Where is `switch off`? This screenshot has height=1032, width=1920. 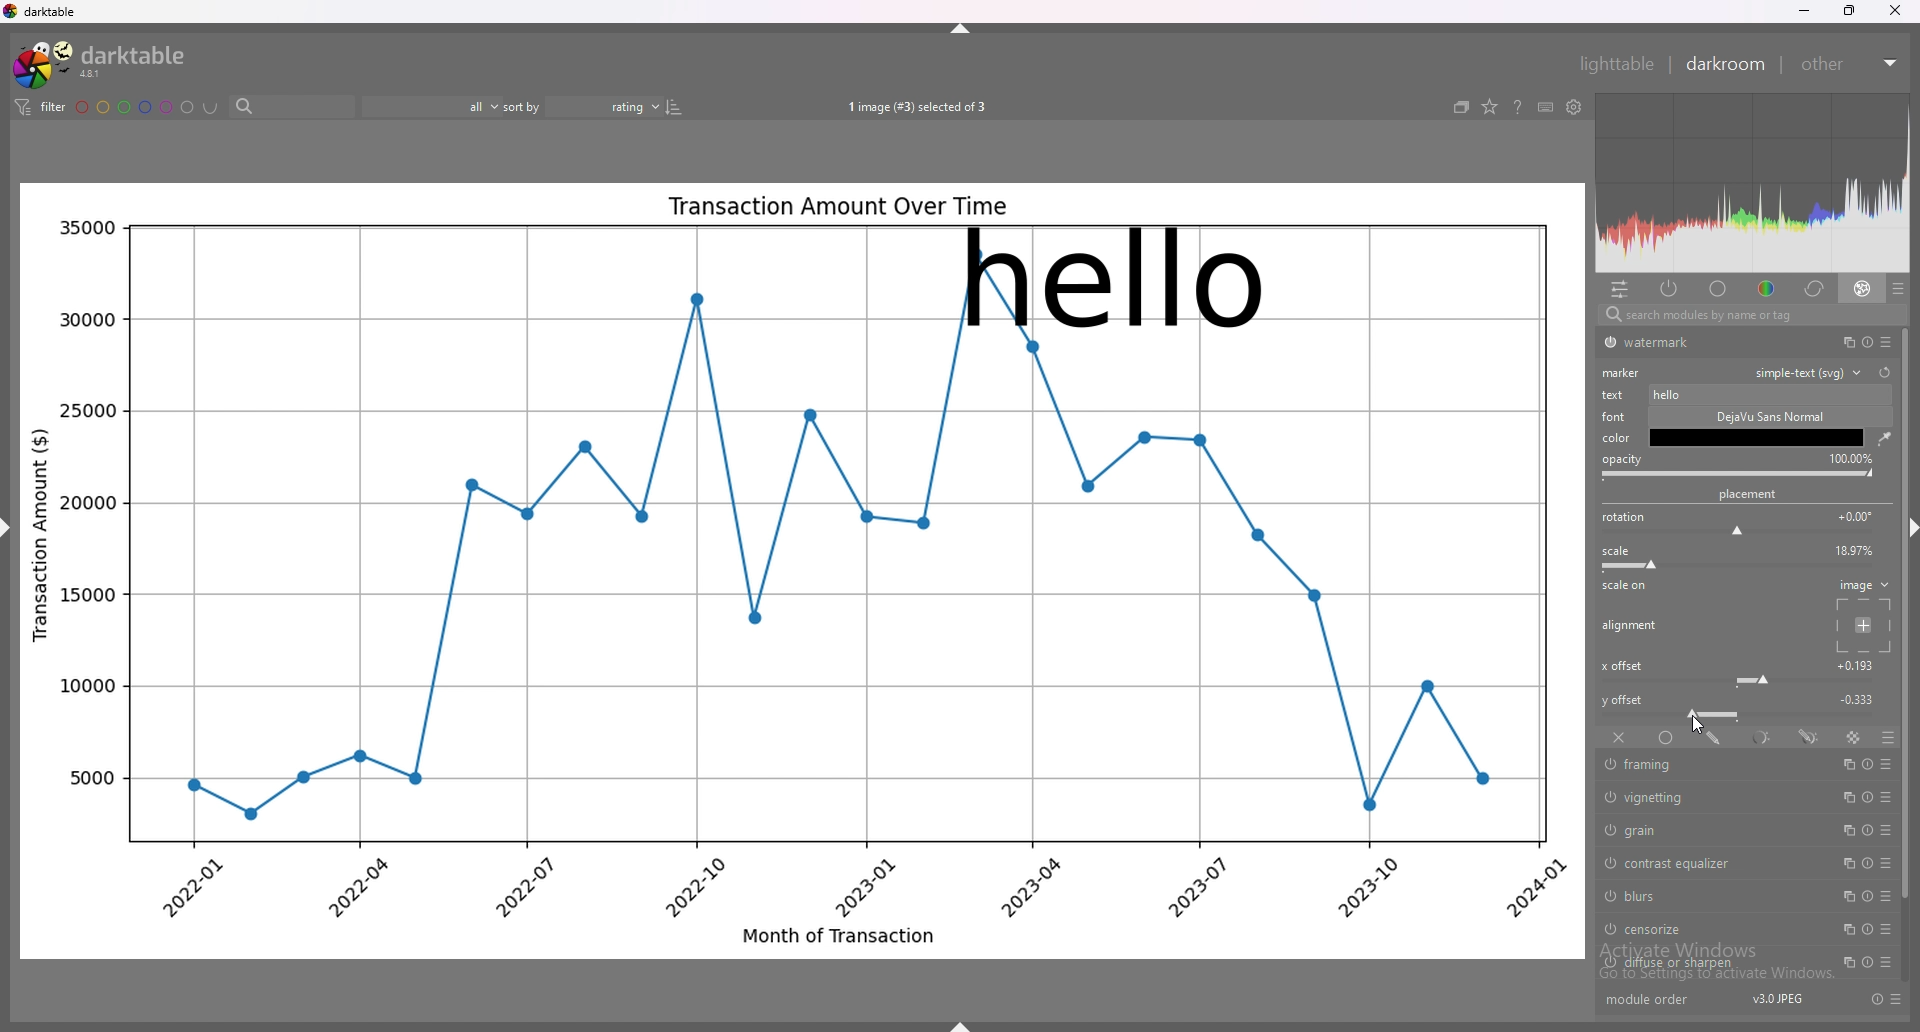
switch off is located at coordinates (1610, 797).